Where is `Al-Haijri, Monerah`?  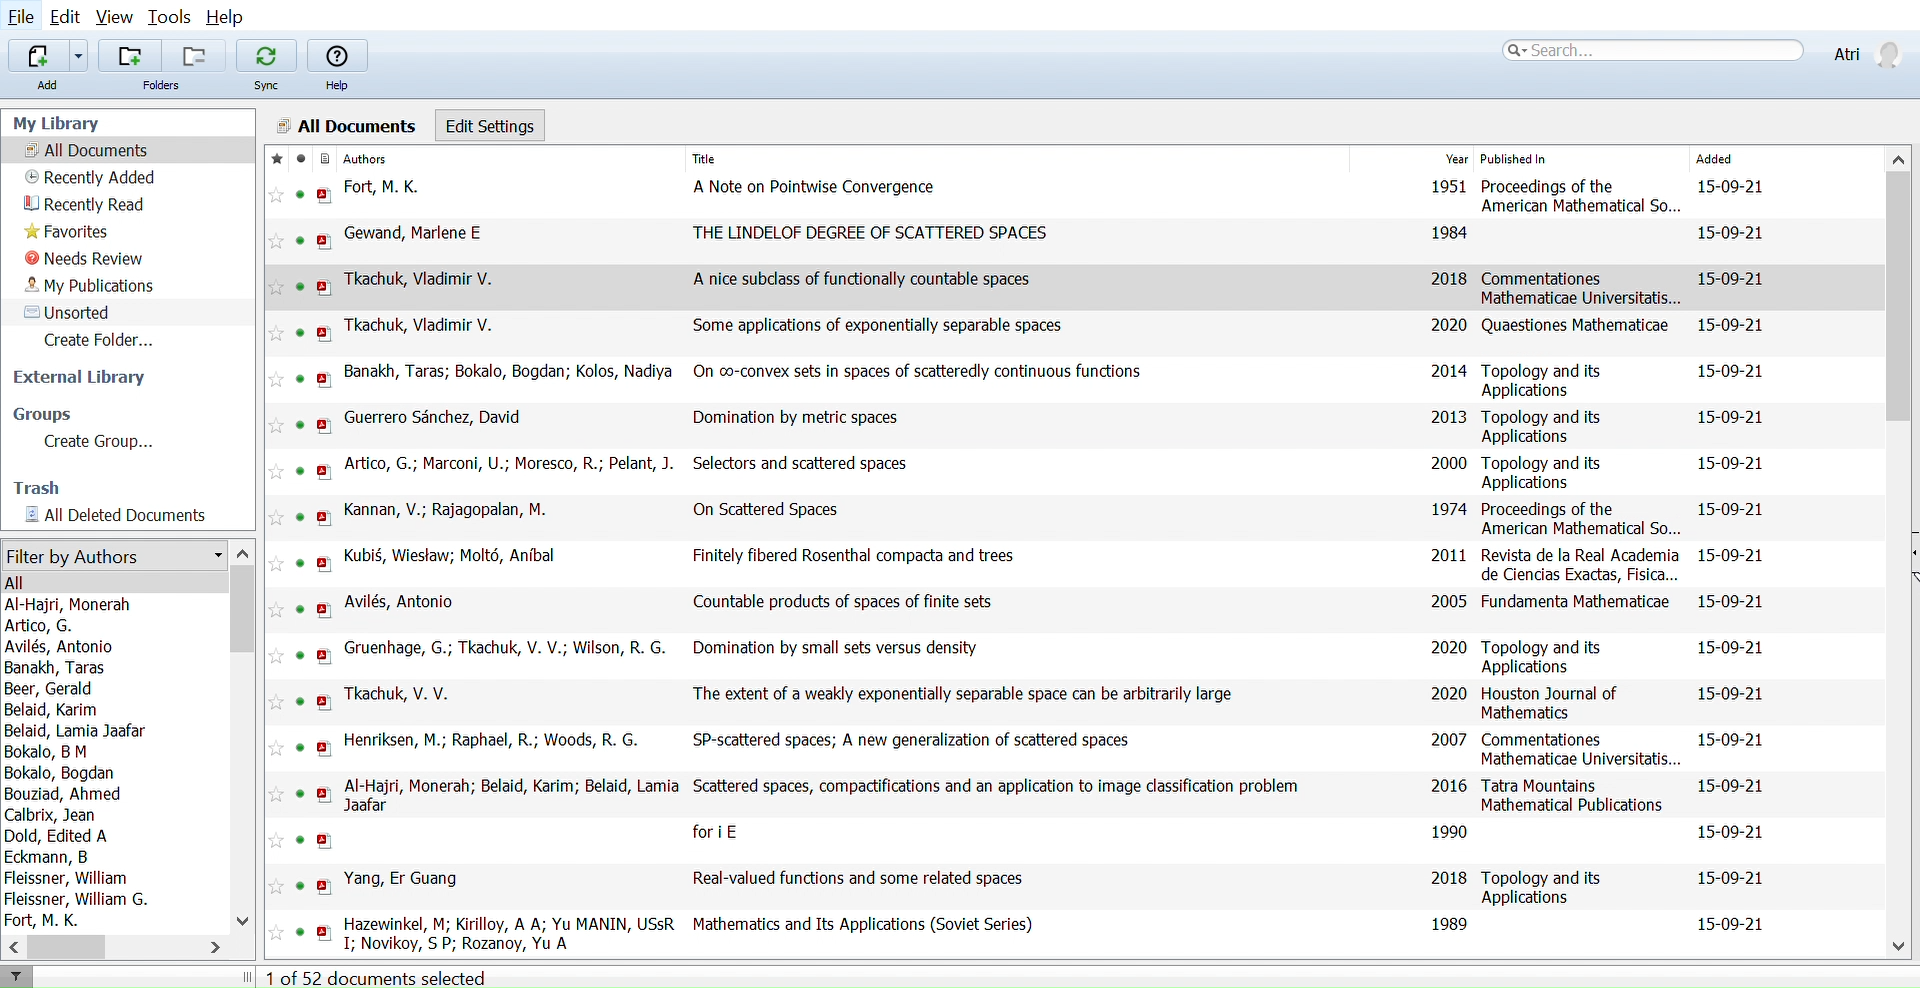
Al-Haijri, Monerah is located at coordinates (77, 604).